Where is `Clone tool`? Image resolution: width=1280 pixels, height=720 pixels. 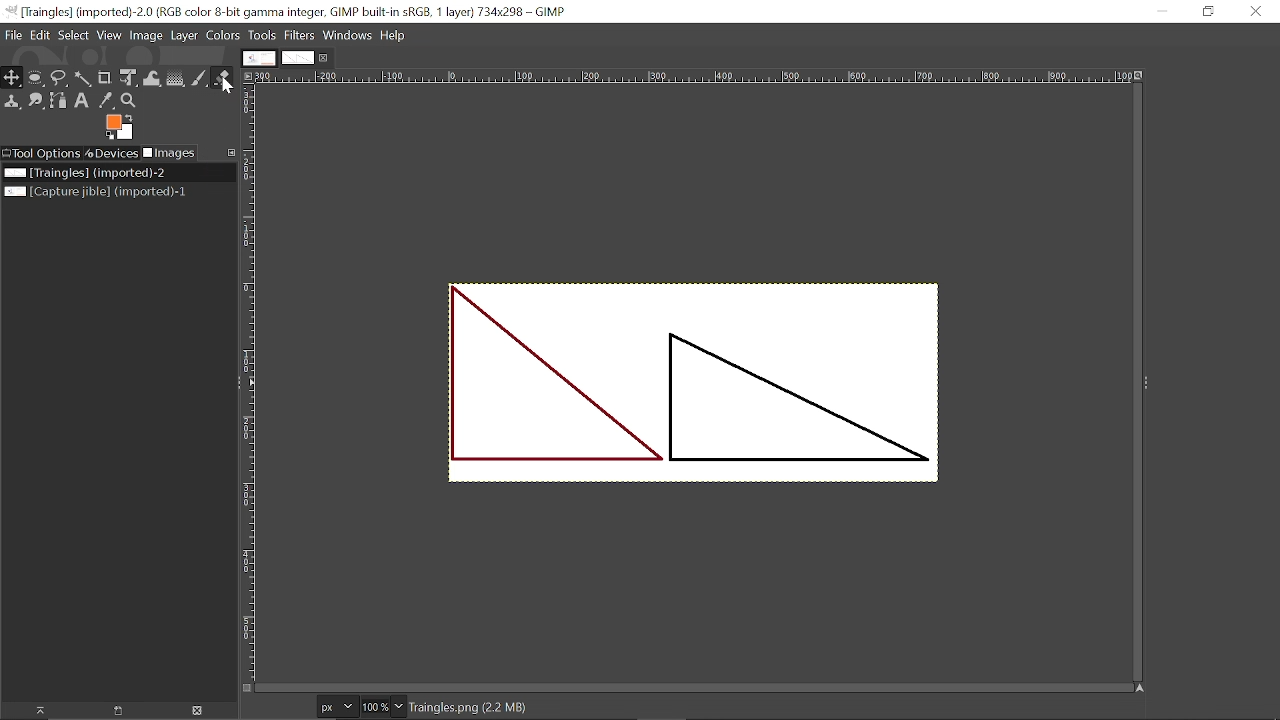 Clone tool is located at coordinates (12, 101).